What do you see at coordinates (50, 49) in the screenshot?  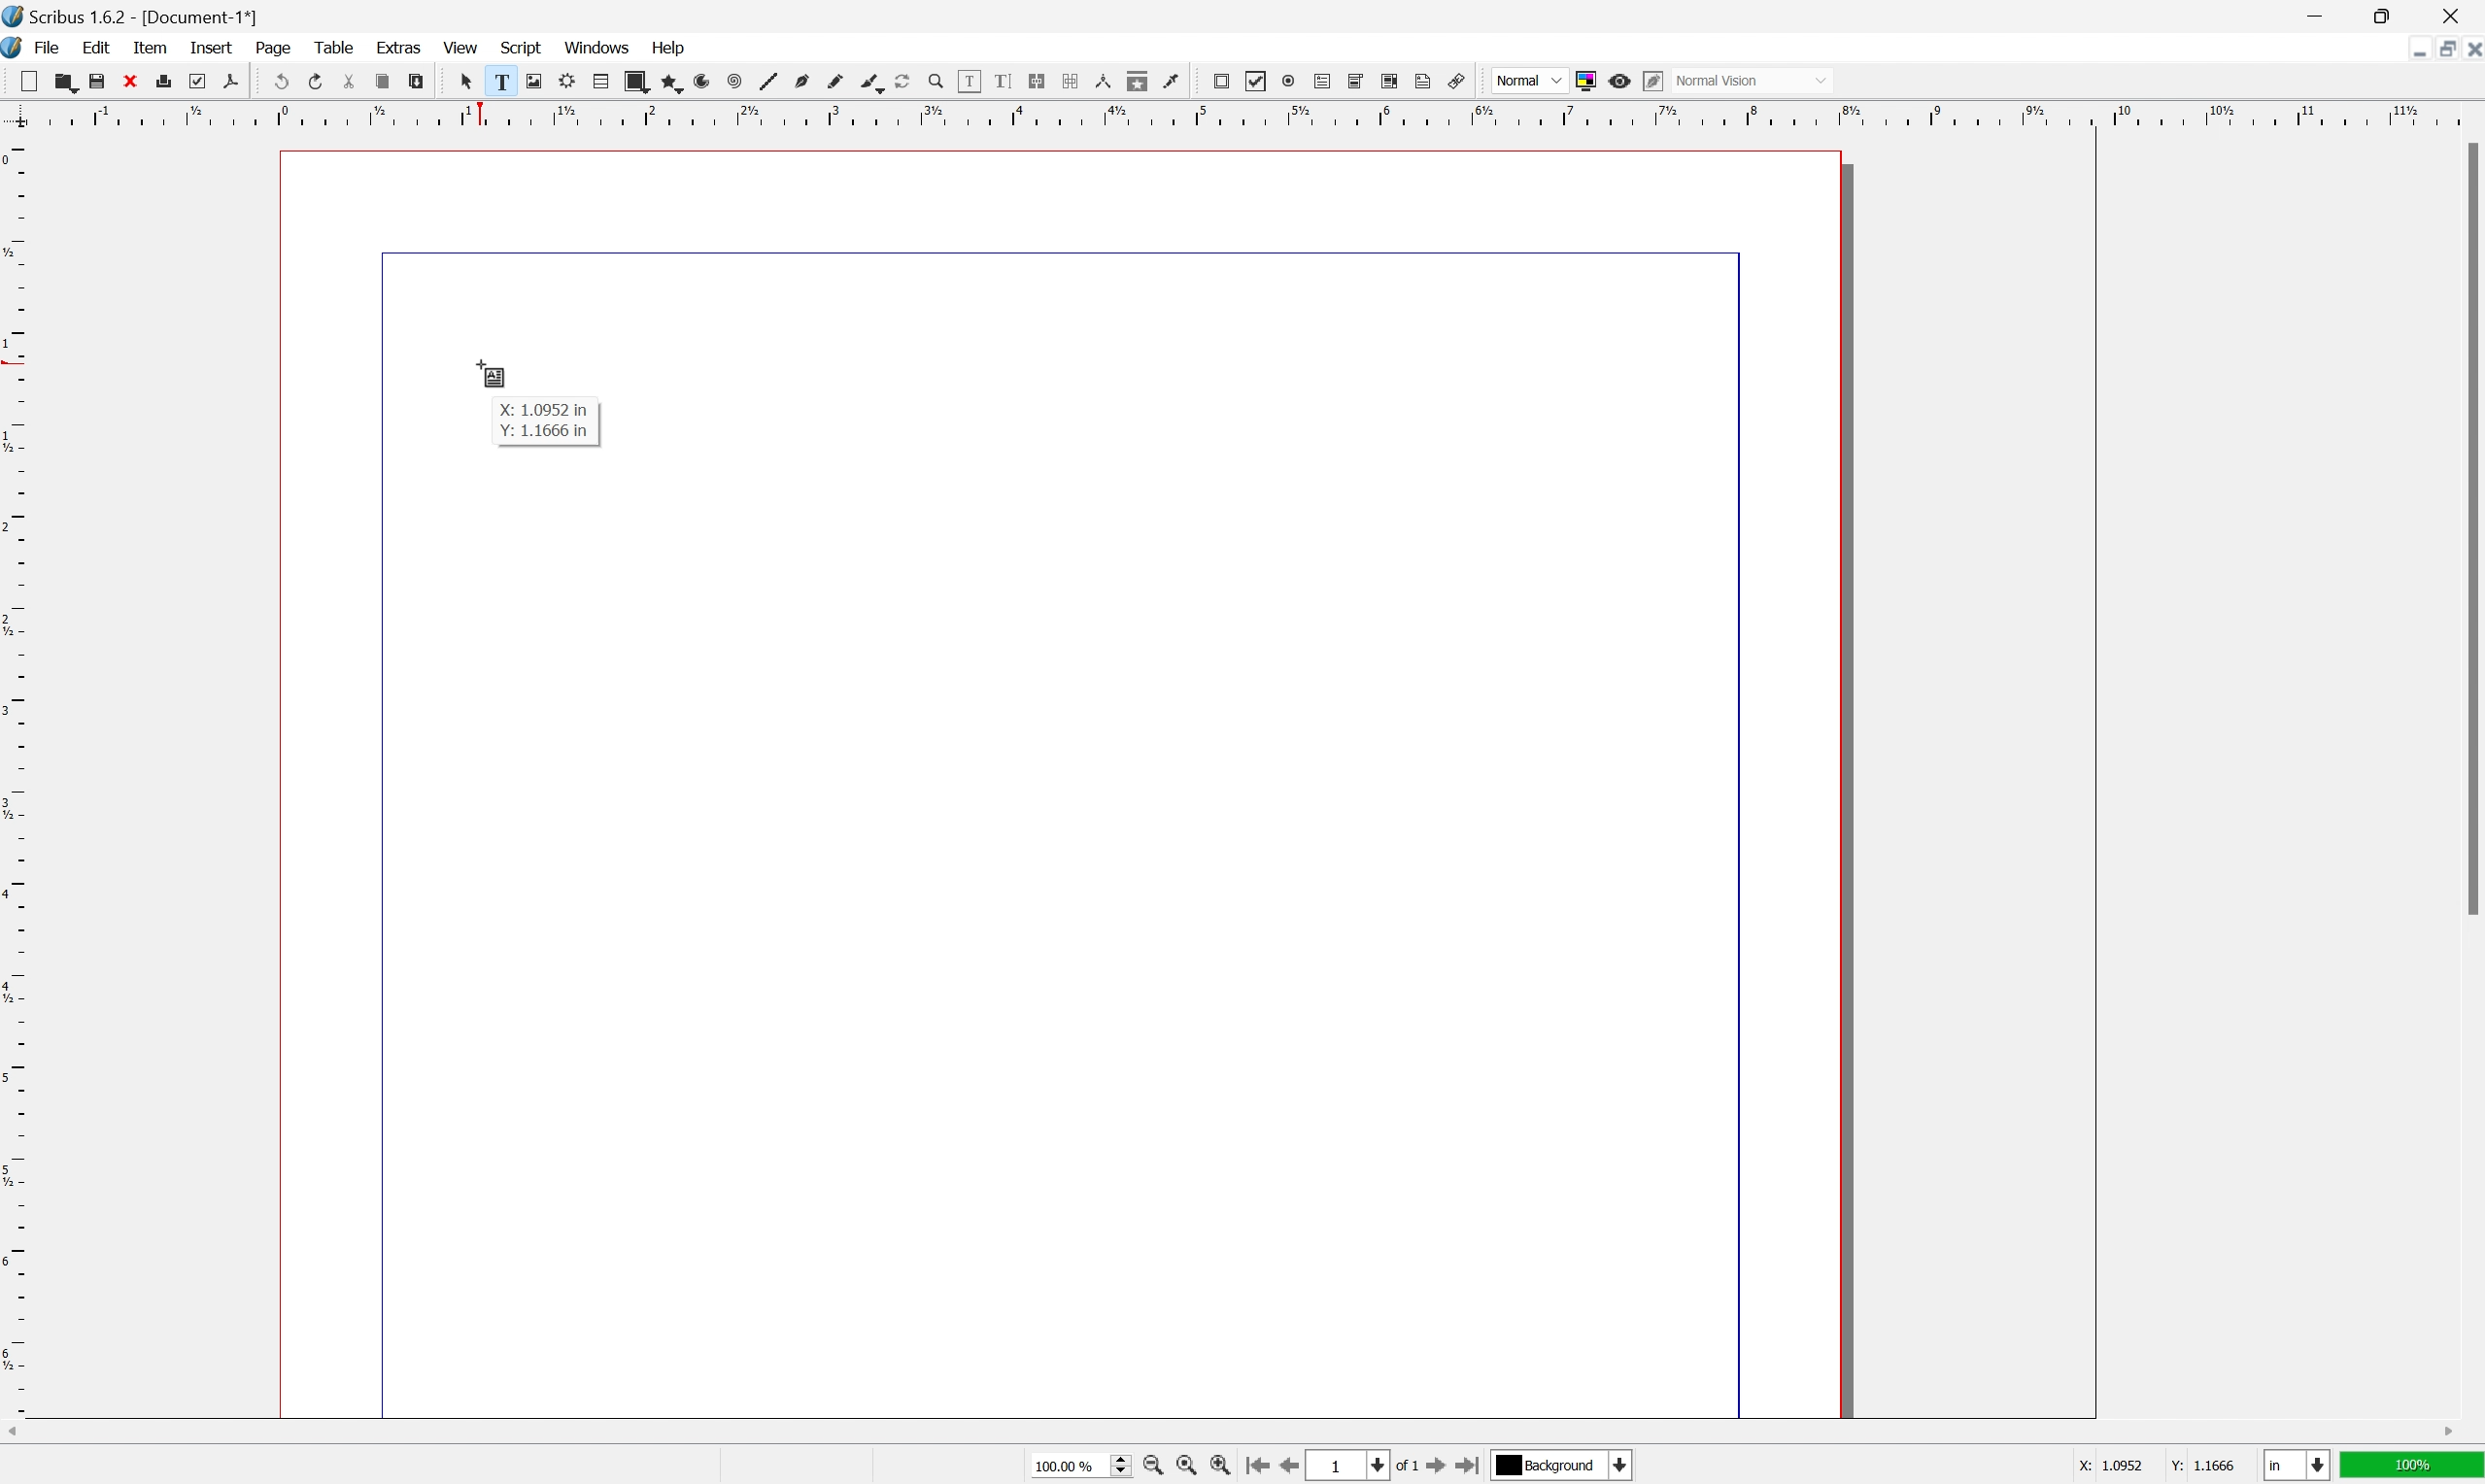 I see `file` at bounding box center [50, 49].